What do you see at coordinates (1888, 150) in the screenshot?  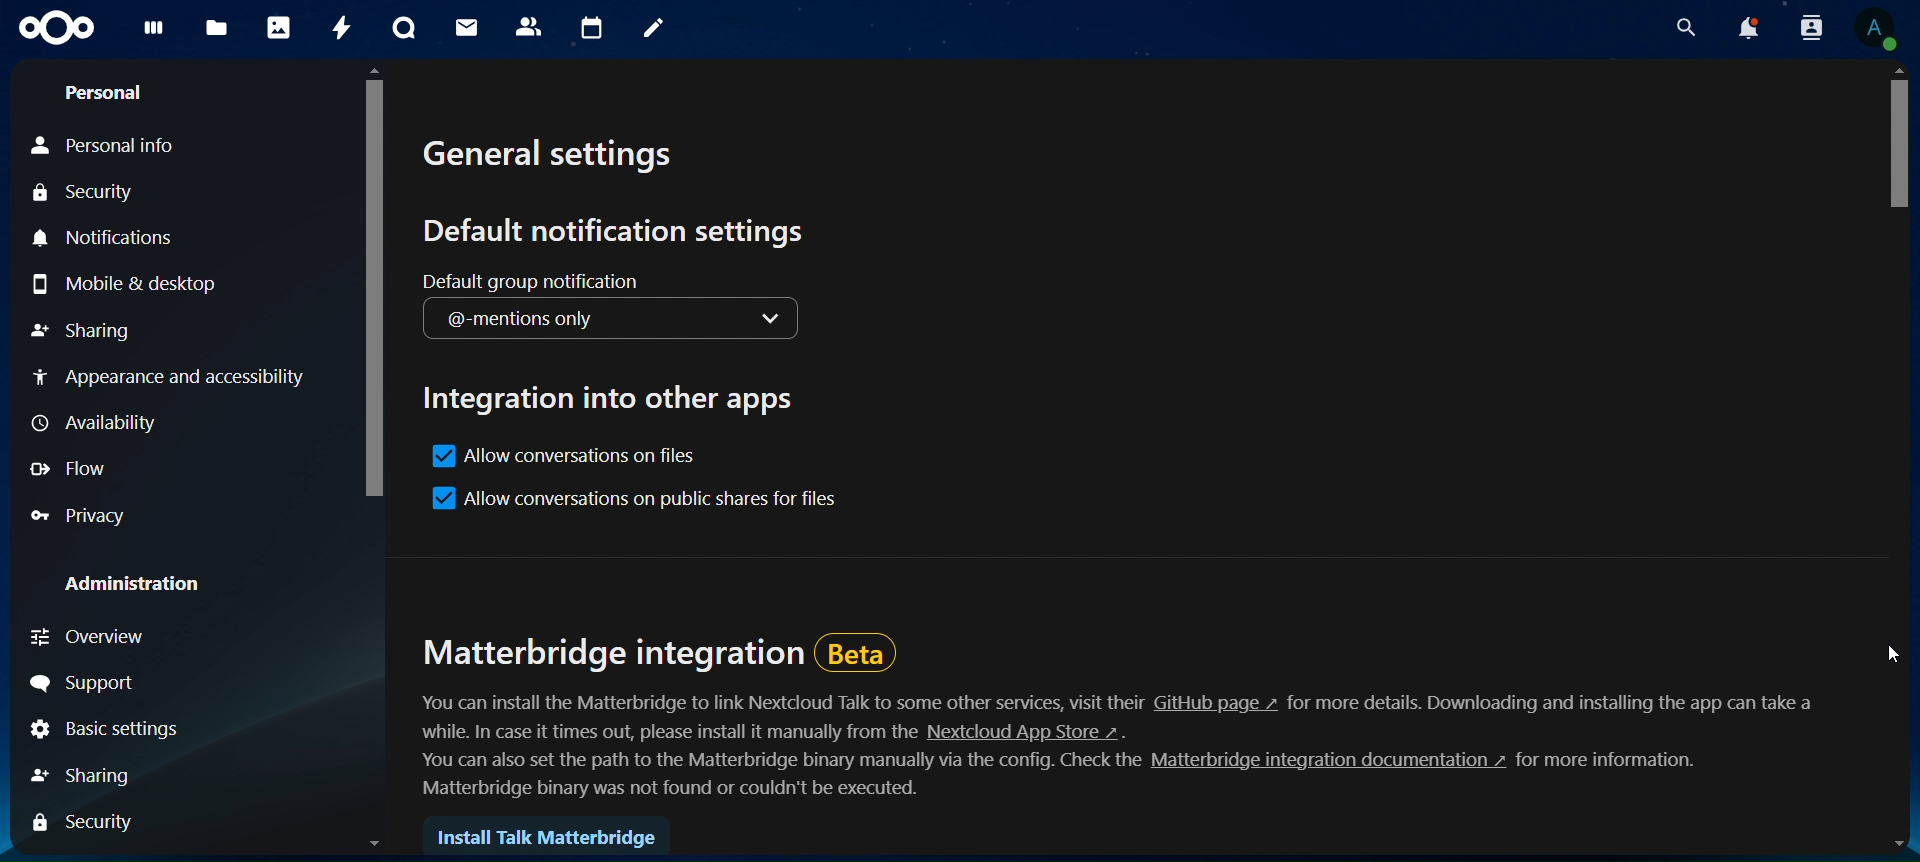 I see `scroll bar` at bounding box center [1888, 150].